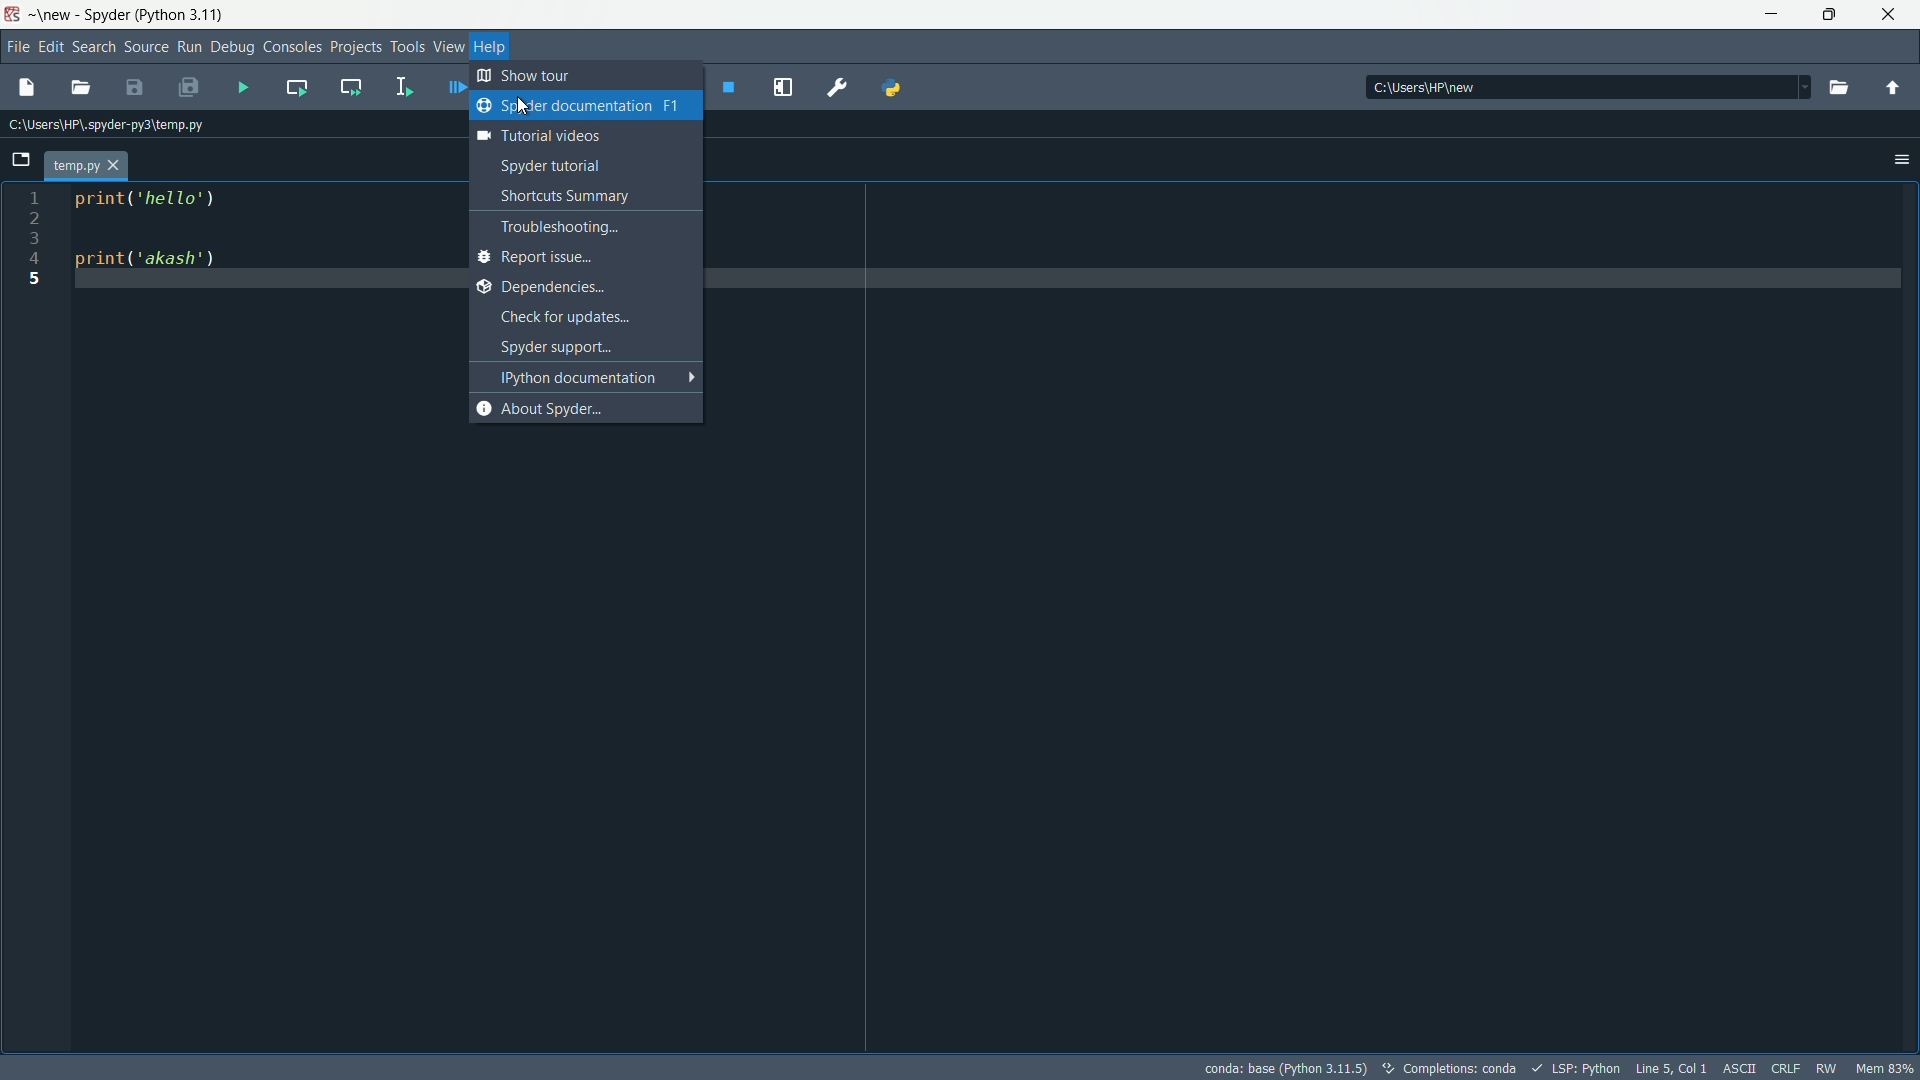 Image resolution: width=1920 pixels, height=1080 pixels. Describe the element at coordinates (232, 48) in the screenshot. I see `debug menu` at that location.